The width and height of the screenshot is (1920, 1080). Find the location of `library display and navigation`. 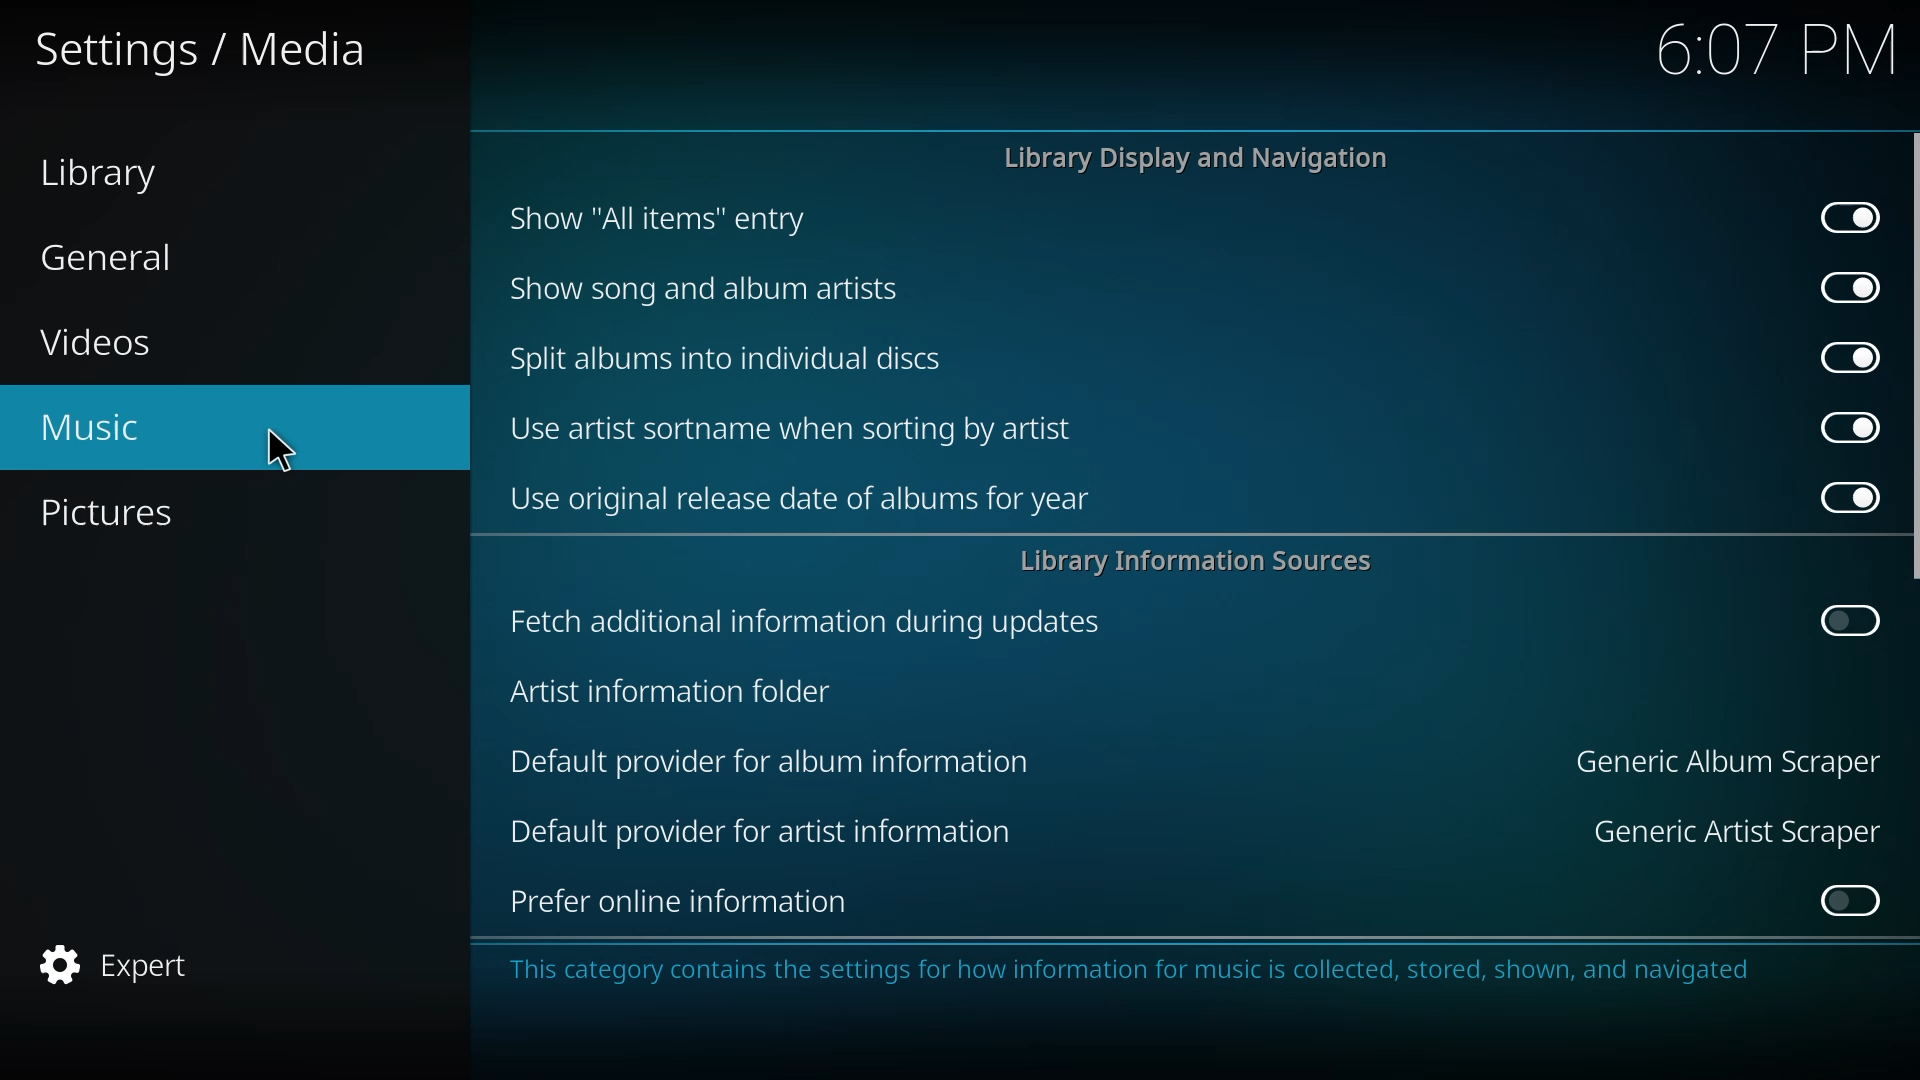

library display and navigation is located at coordinates (1196, 158).